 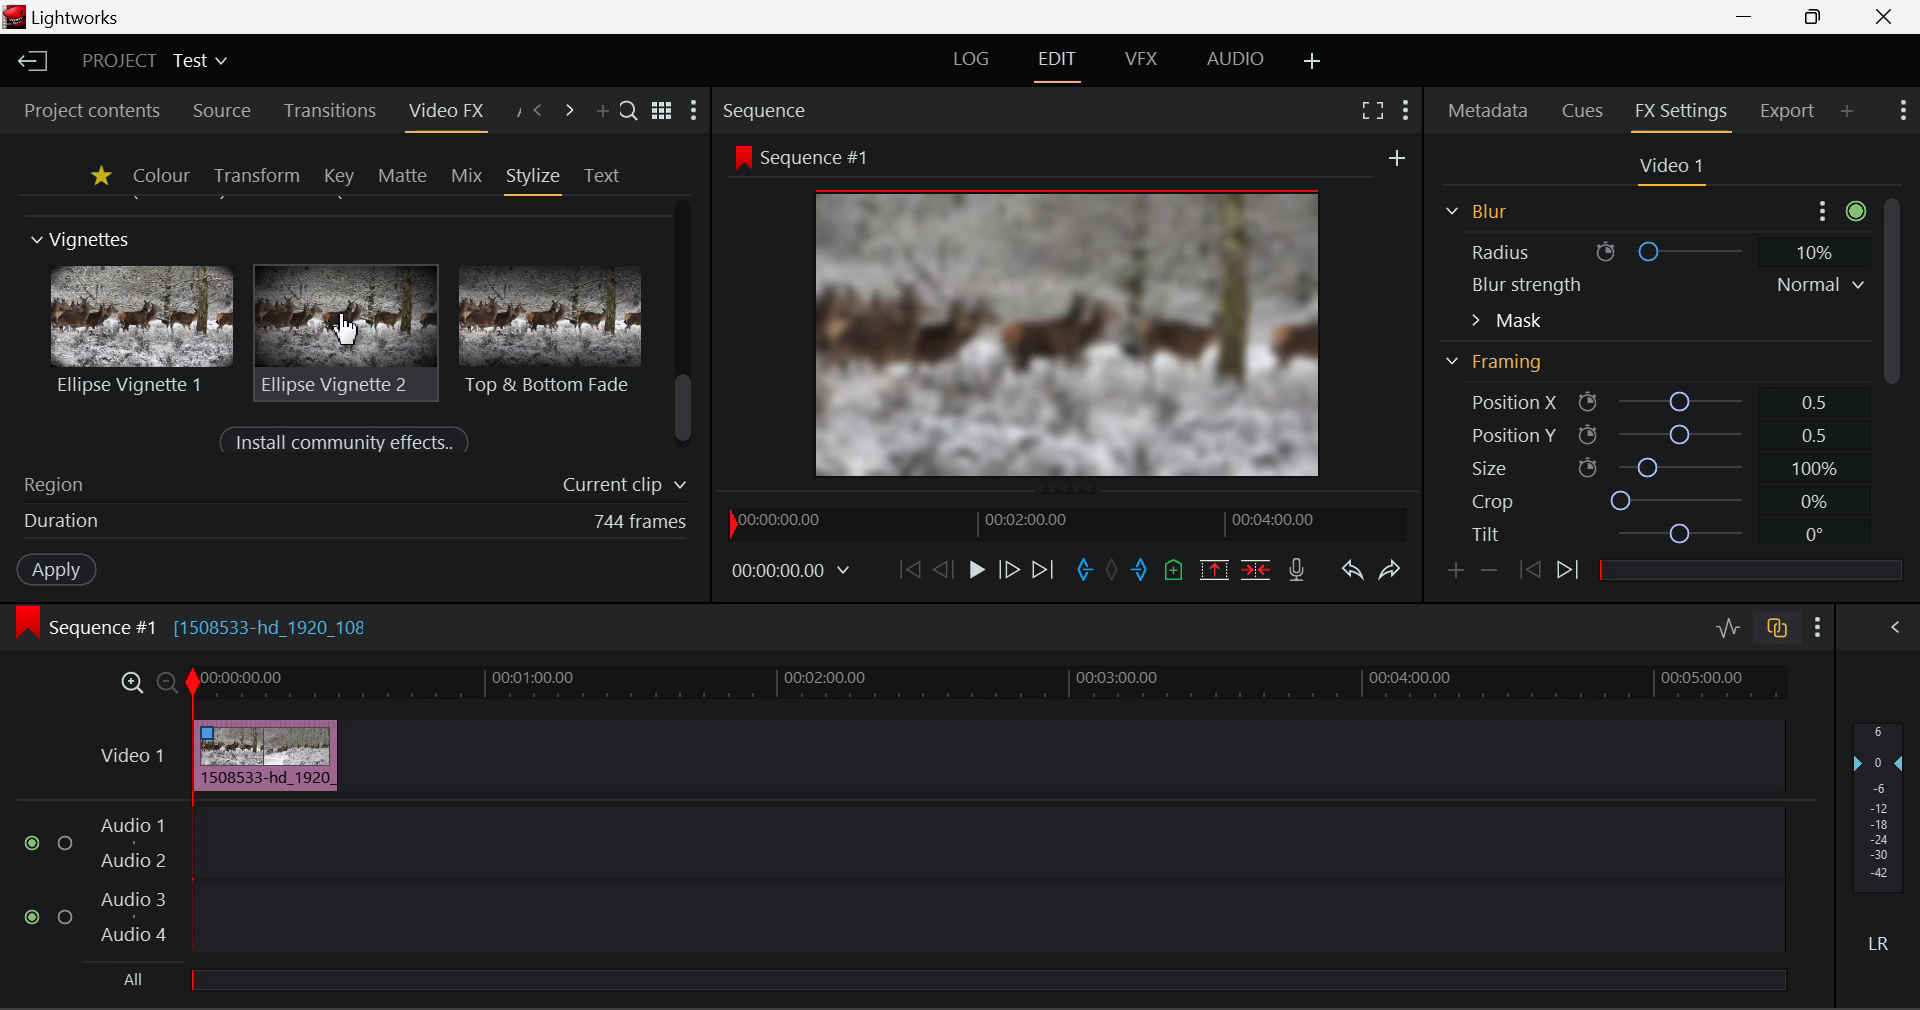 What do you see at coordinates (349, 443) in the screenshot?
I see `Install community effects` at bounding box center [349, 443].